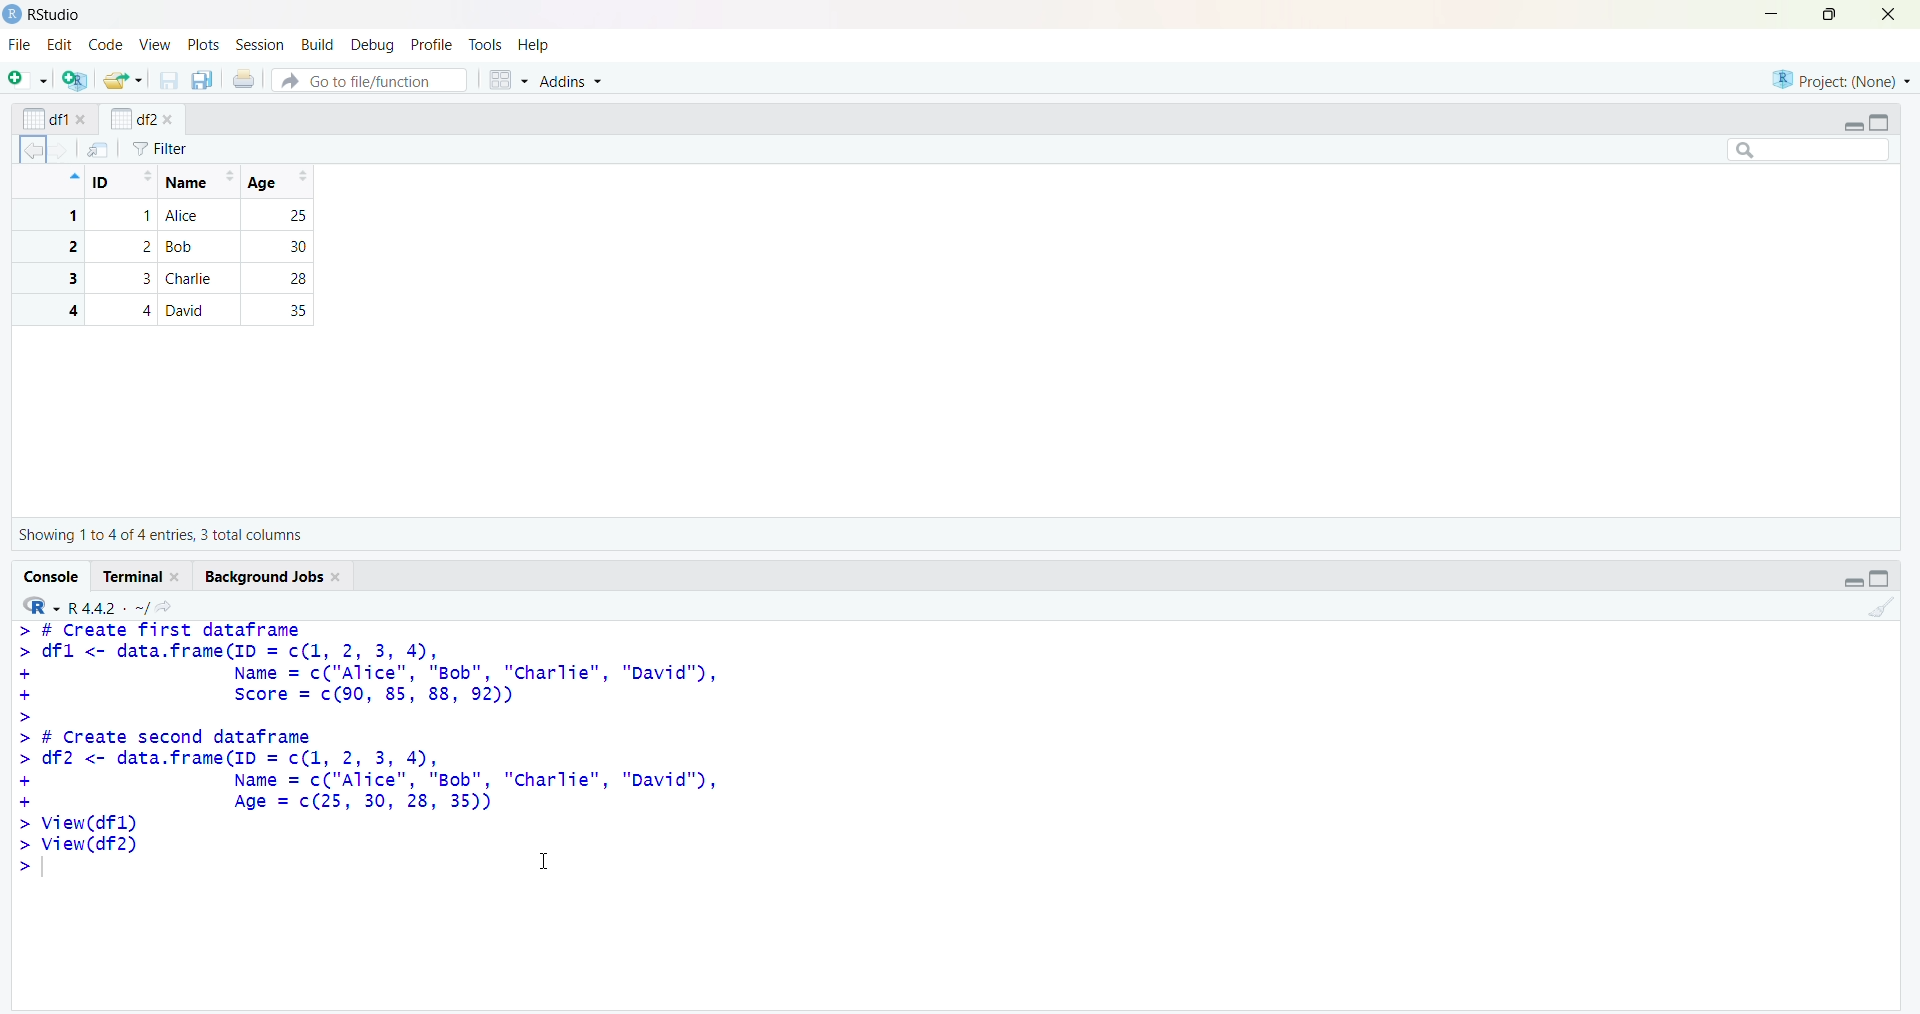 The width and height of the screenshot is (1920, 1014). Describe the element at coordinates (1832, 14) in the screenshot. I see `maximize` at that location.